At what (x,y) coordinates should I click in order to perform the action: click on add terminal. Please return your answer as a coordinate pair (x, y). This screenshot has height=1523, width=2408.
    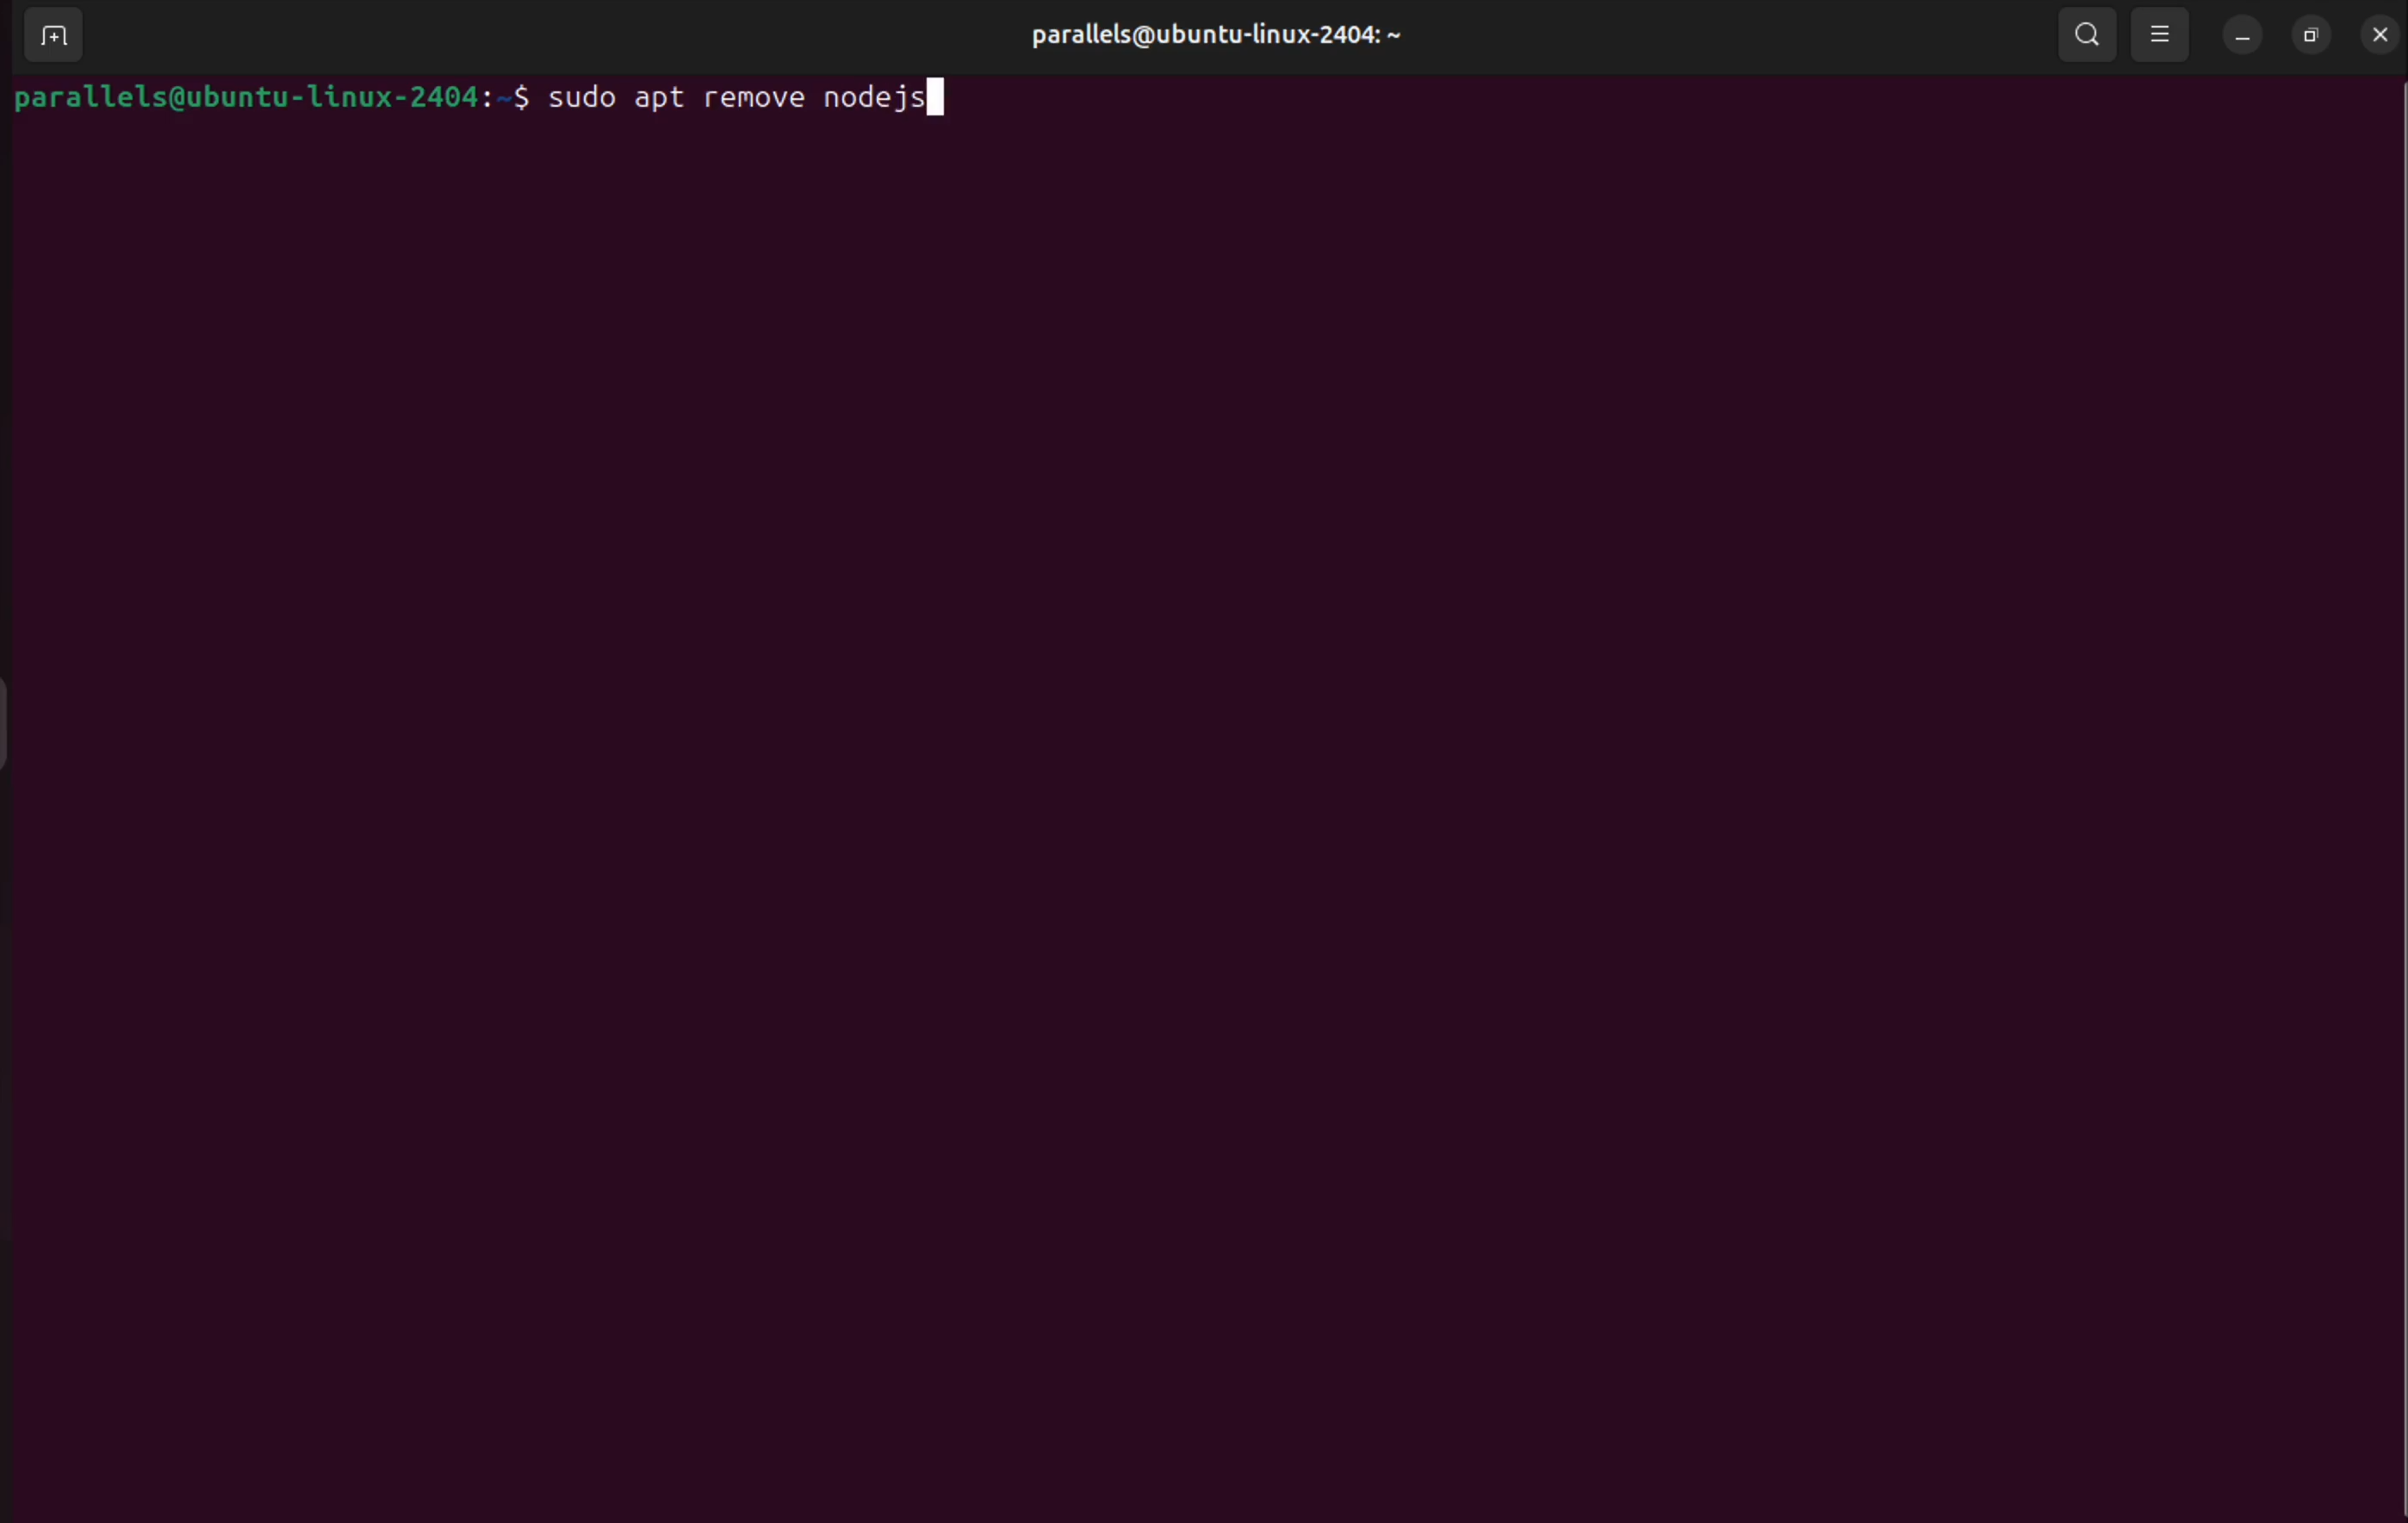
    Looking at the image, I should click on (52, 36).